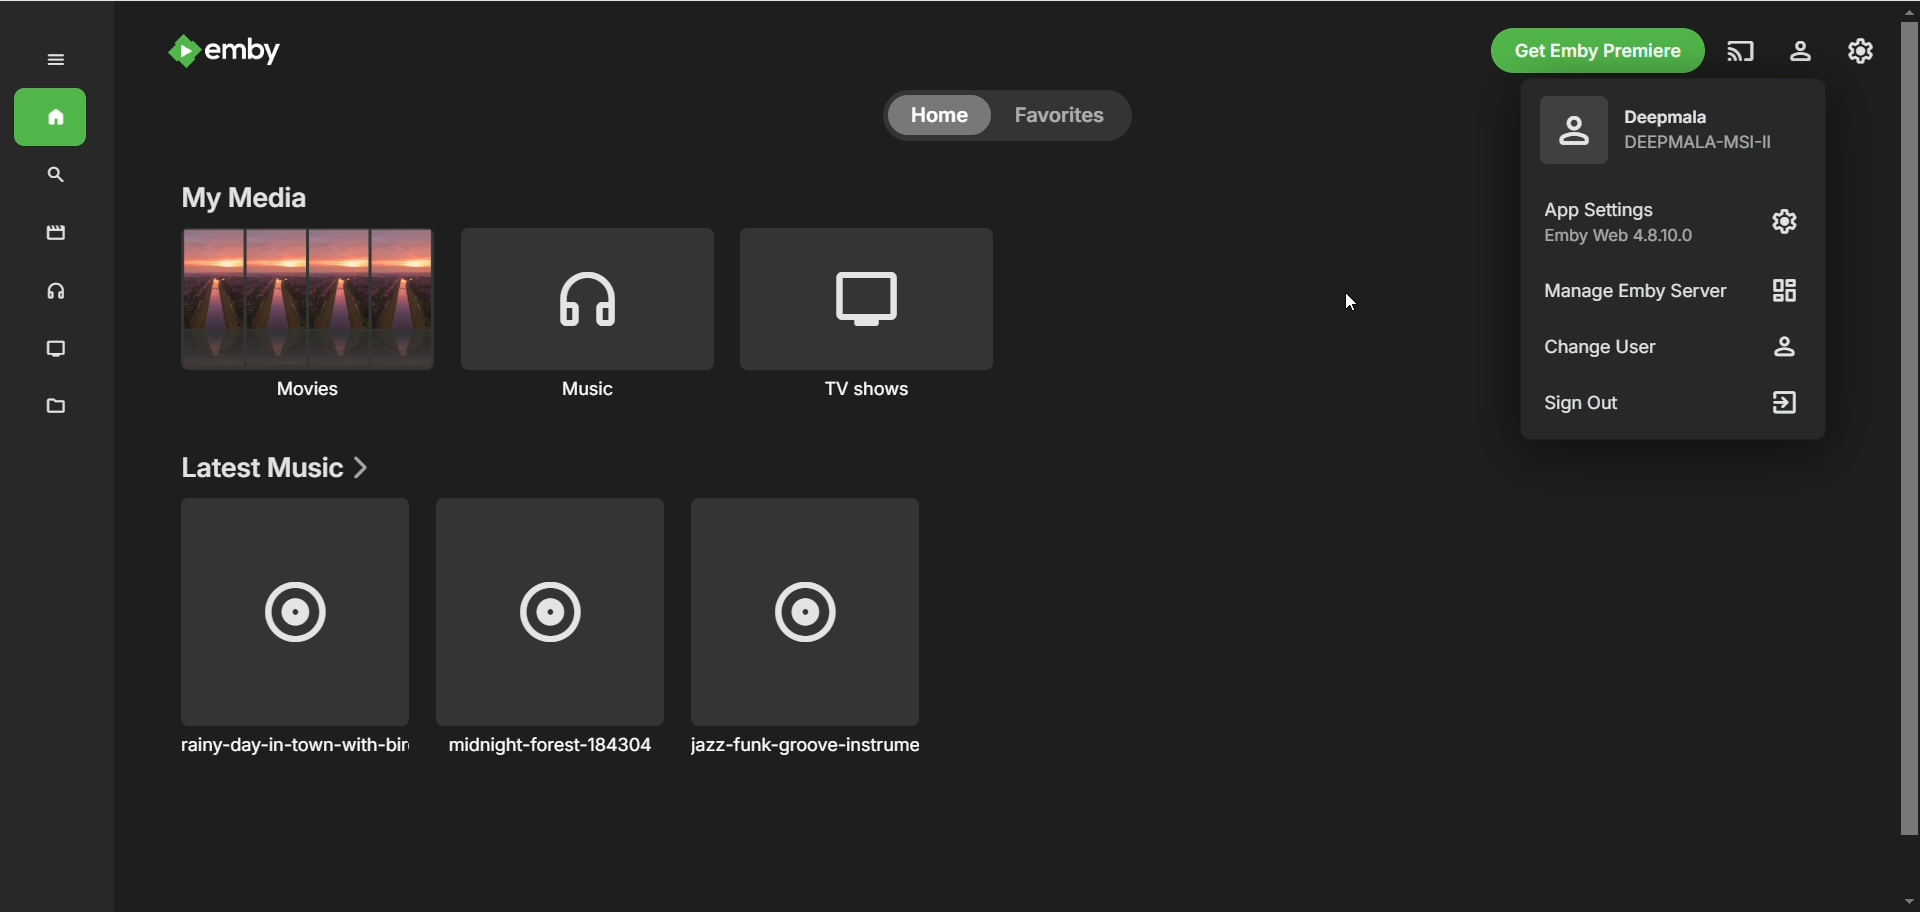 The width and height of the screenshot is (1920, 912). Describe the element at coordinates (56, 235) in the screenshot. I see `movies` at that location.